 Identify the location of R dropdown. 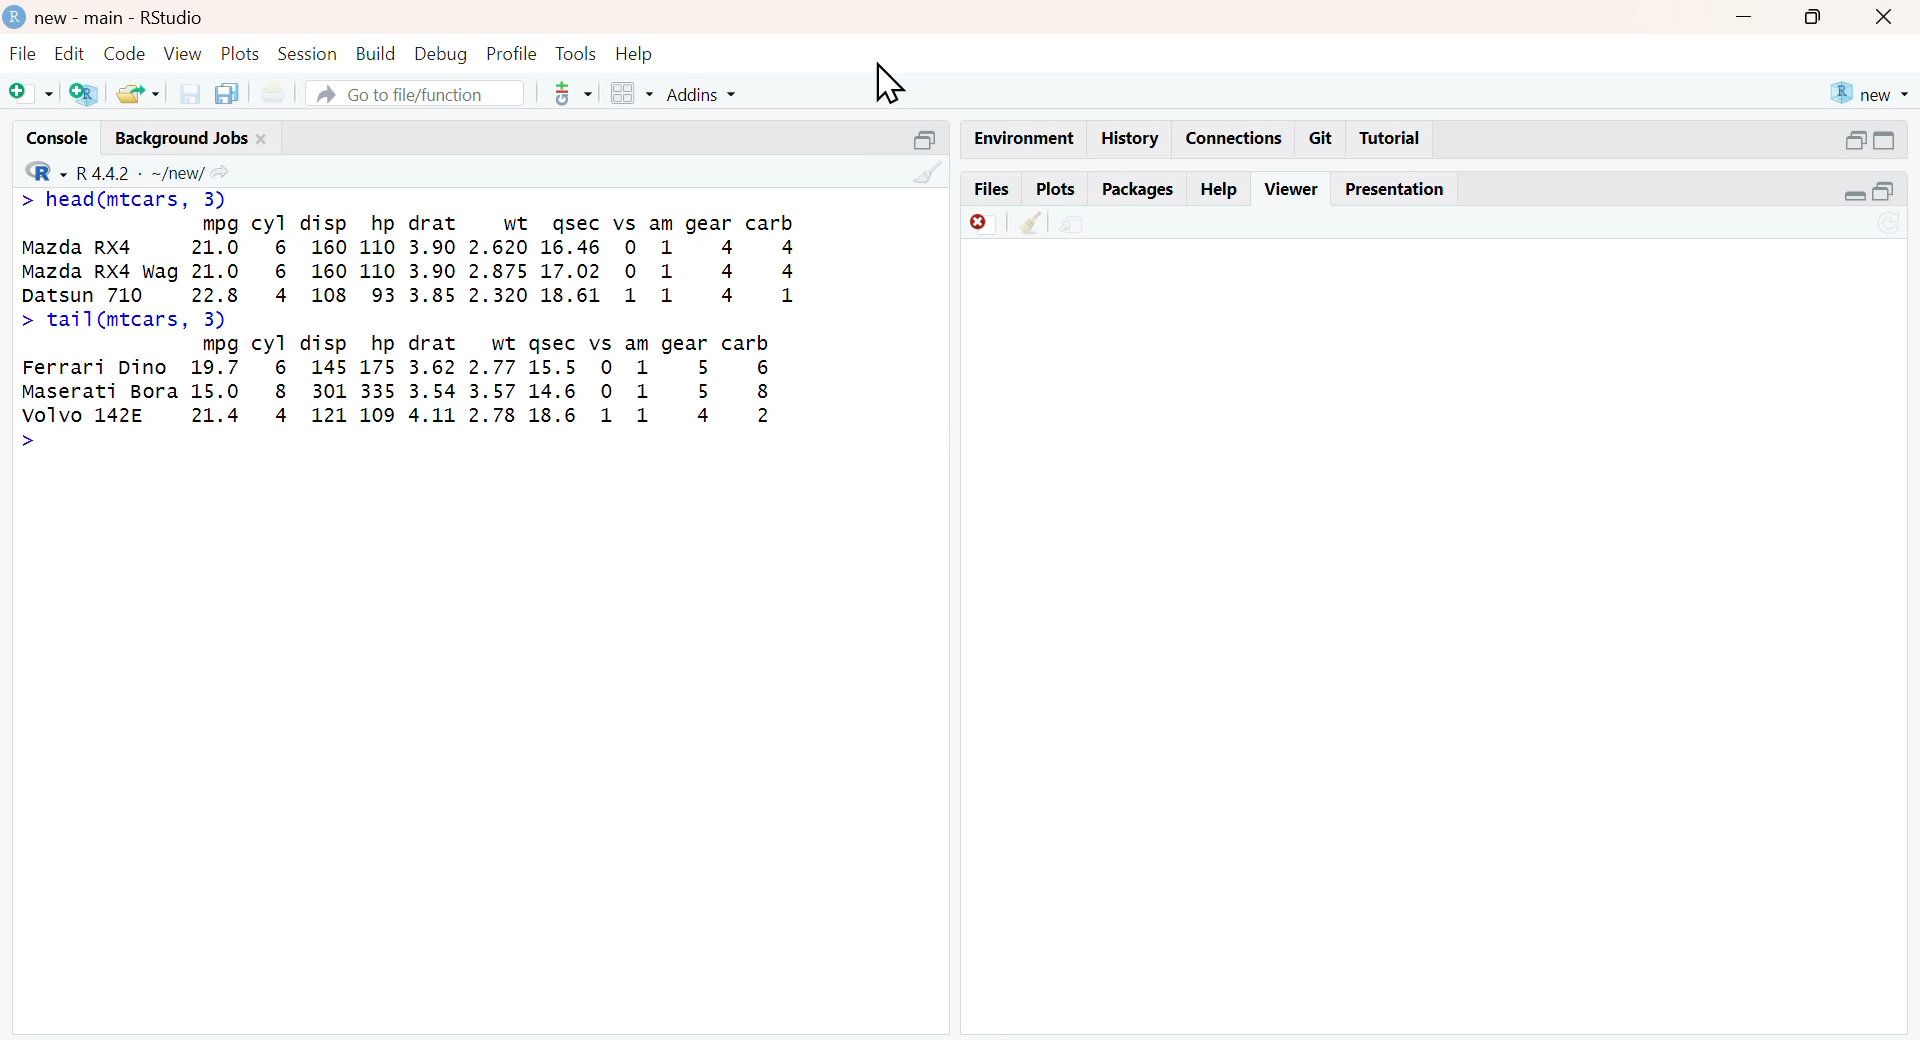
(26, 170).